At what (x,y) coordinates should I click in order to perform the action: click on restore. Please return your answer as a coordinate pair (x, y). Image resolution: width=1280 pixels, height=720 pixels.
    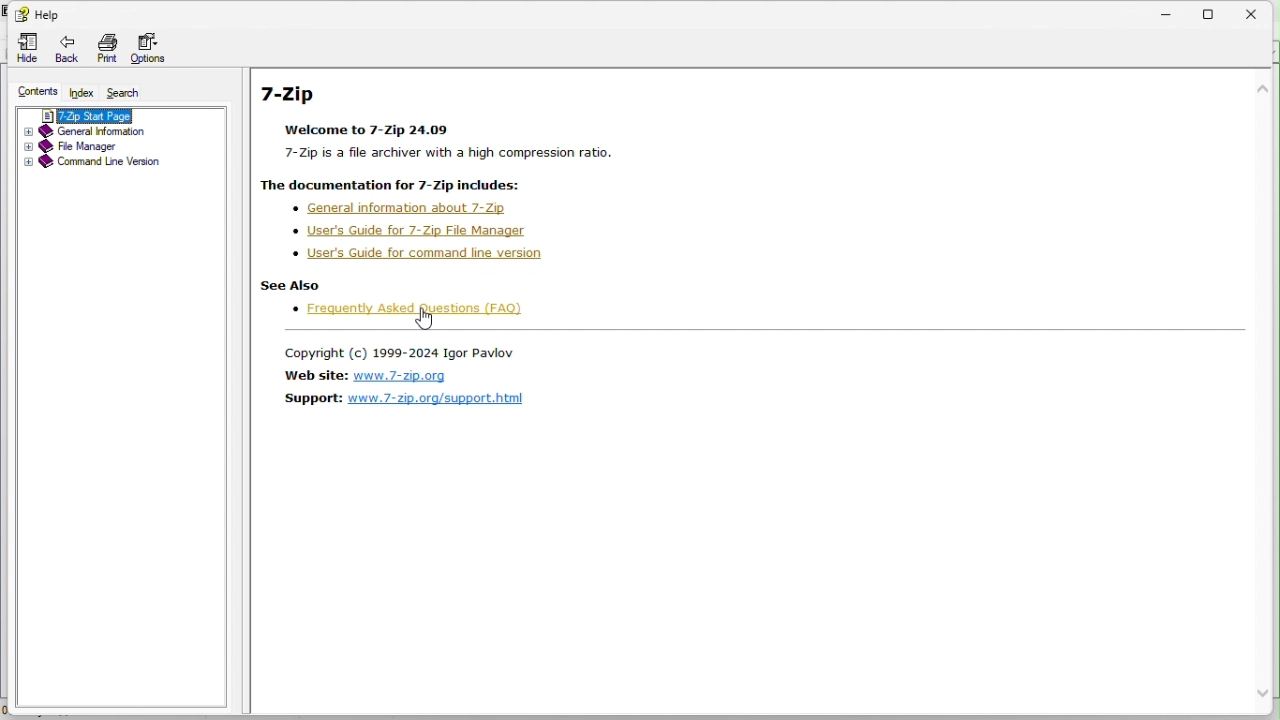
    Looking at the image, I should click on (1211, 13).